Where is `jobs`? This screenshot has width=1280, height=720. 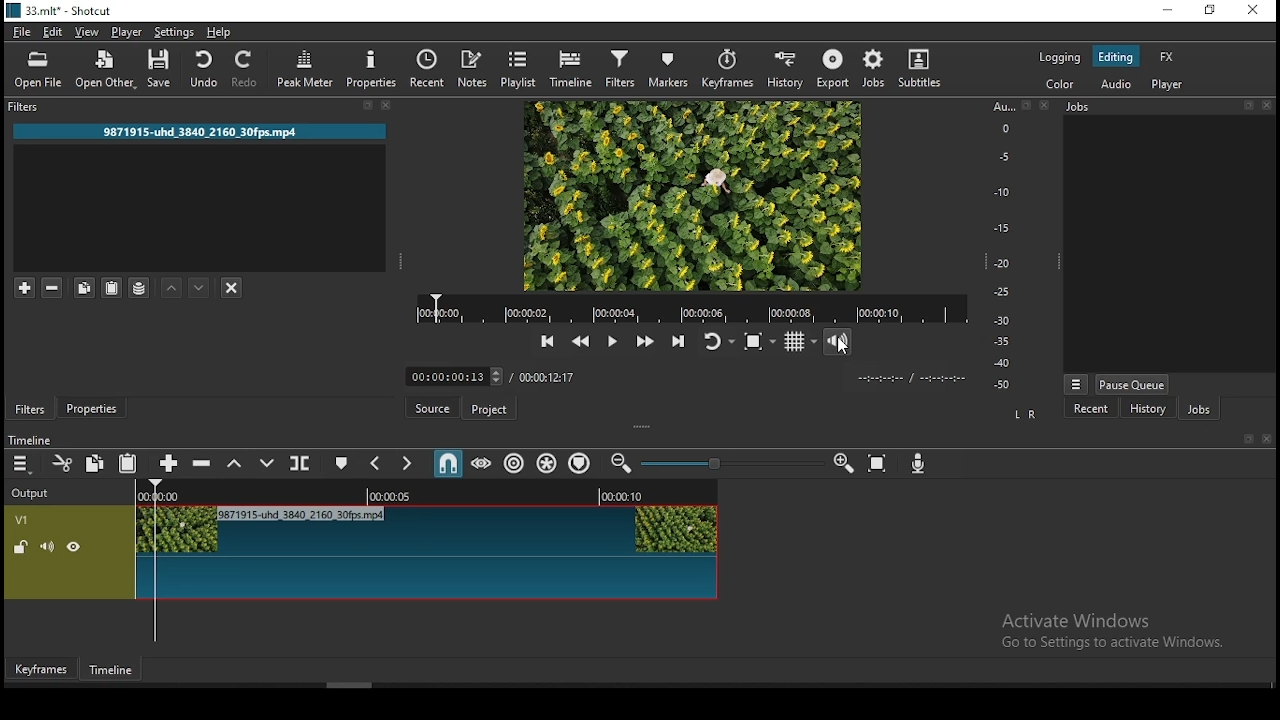 jobs is located at coordinates (1203, 409).